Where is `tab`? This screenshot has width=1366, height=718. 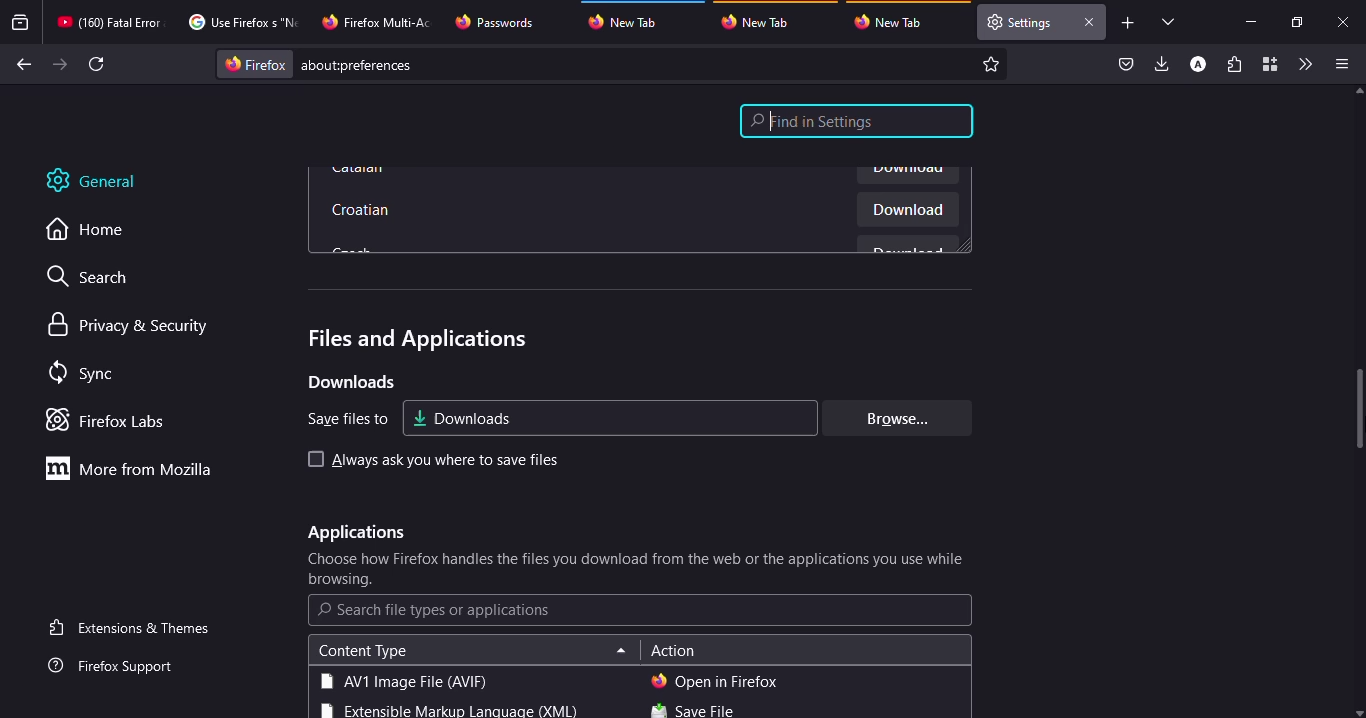 tab is located at coordinates (632, 19).